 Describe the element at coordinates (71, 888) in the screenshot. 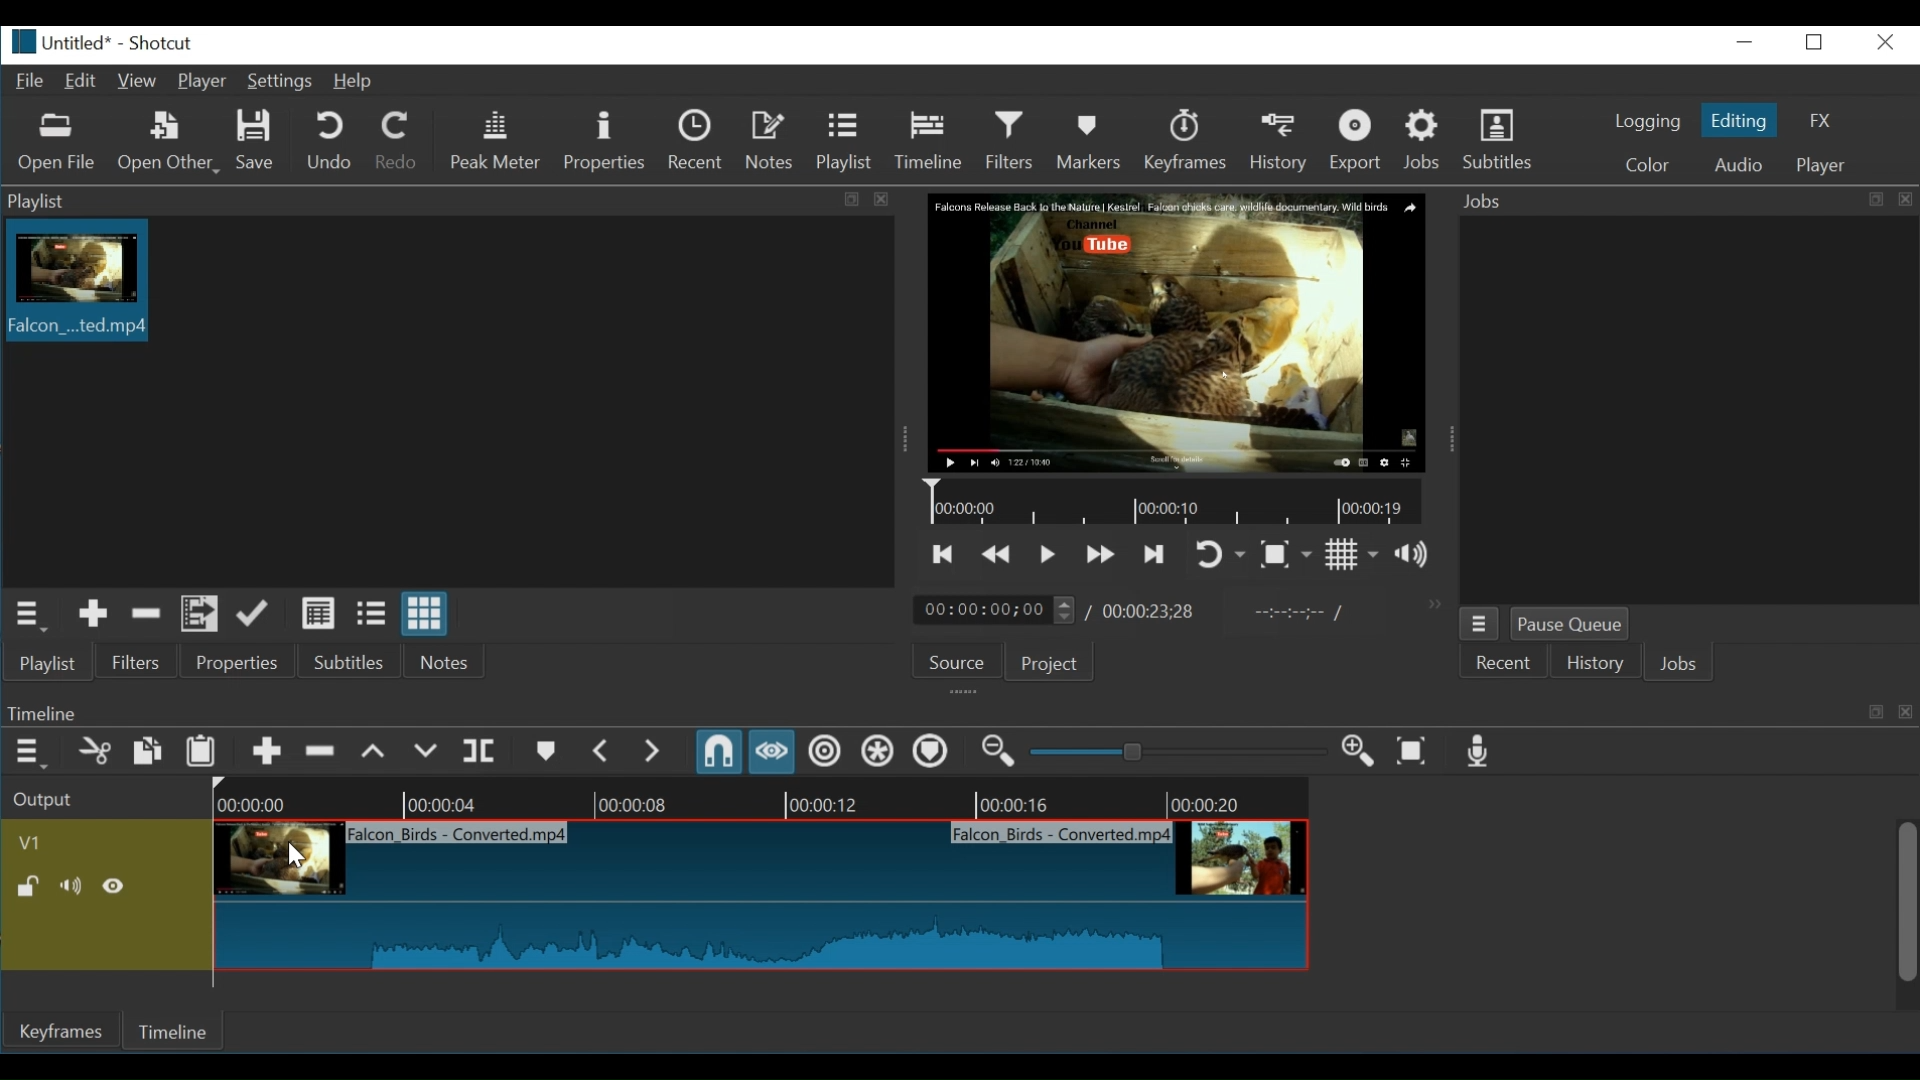

I see `(un)mute` at that location.